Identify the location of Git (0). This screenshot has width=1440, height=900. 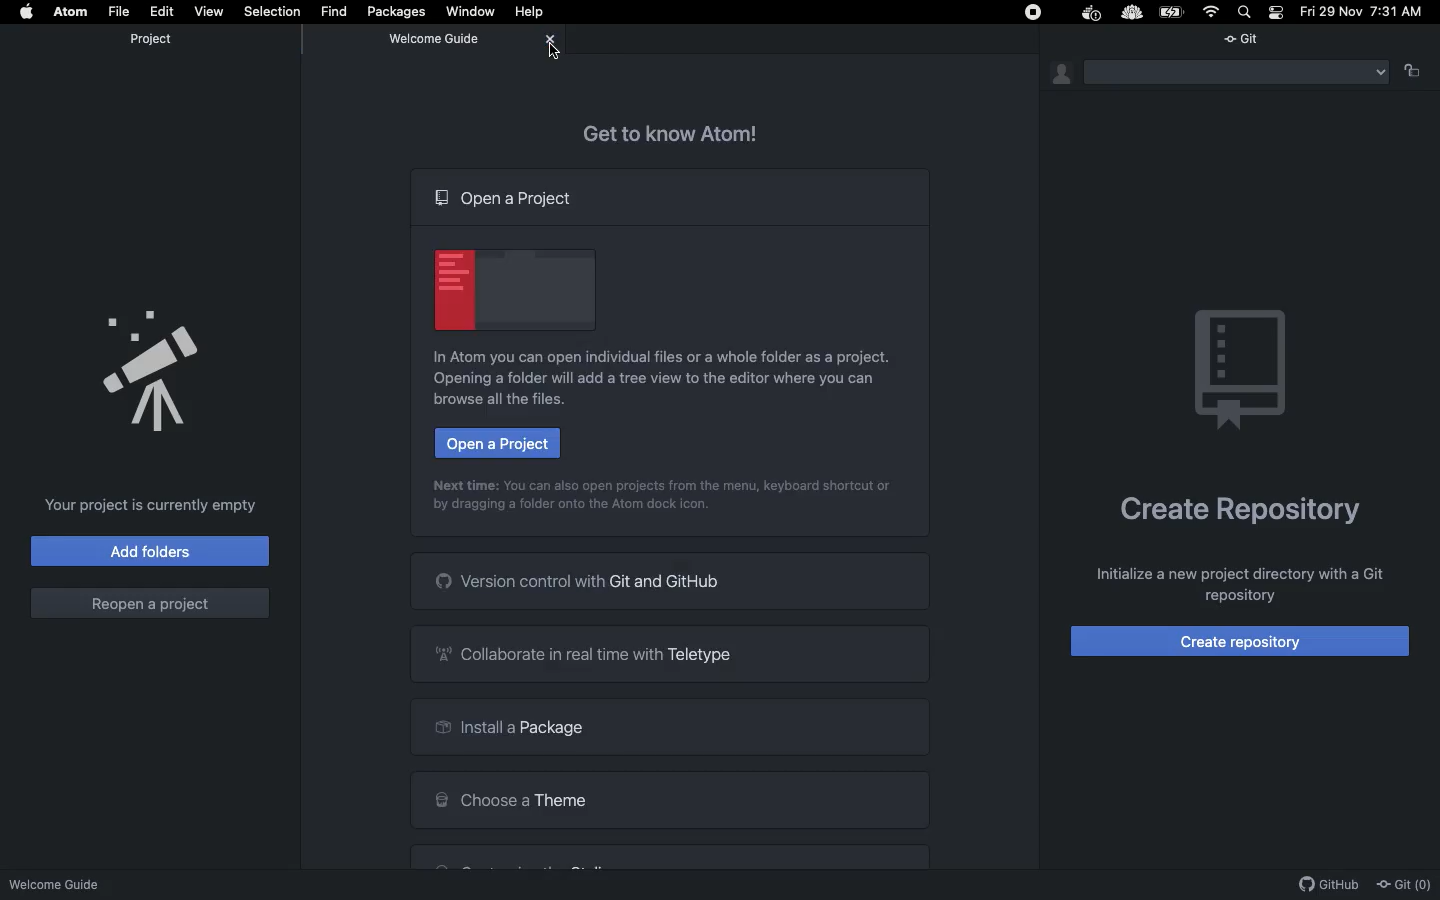
(1406, 884).